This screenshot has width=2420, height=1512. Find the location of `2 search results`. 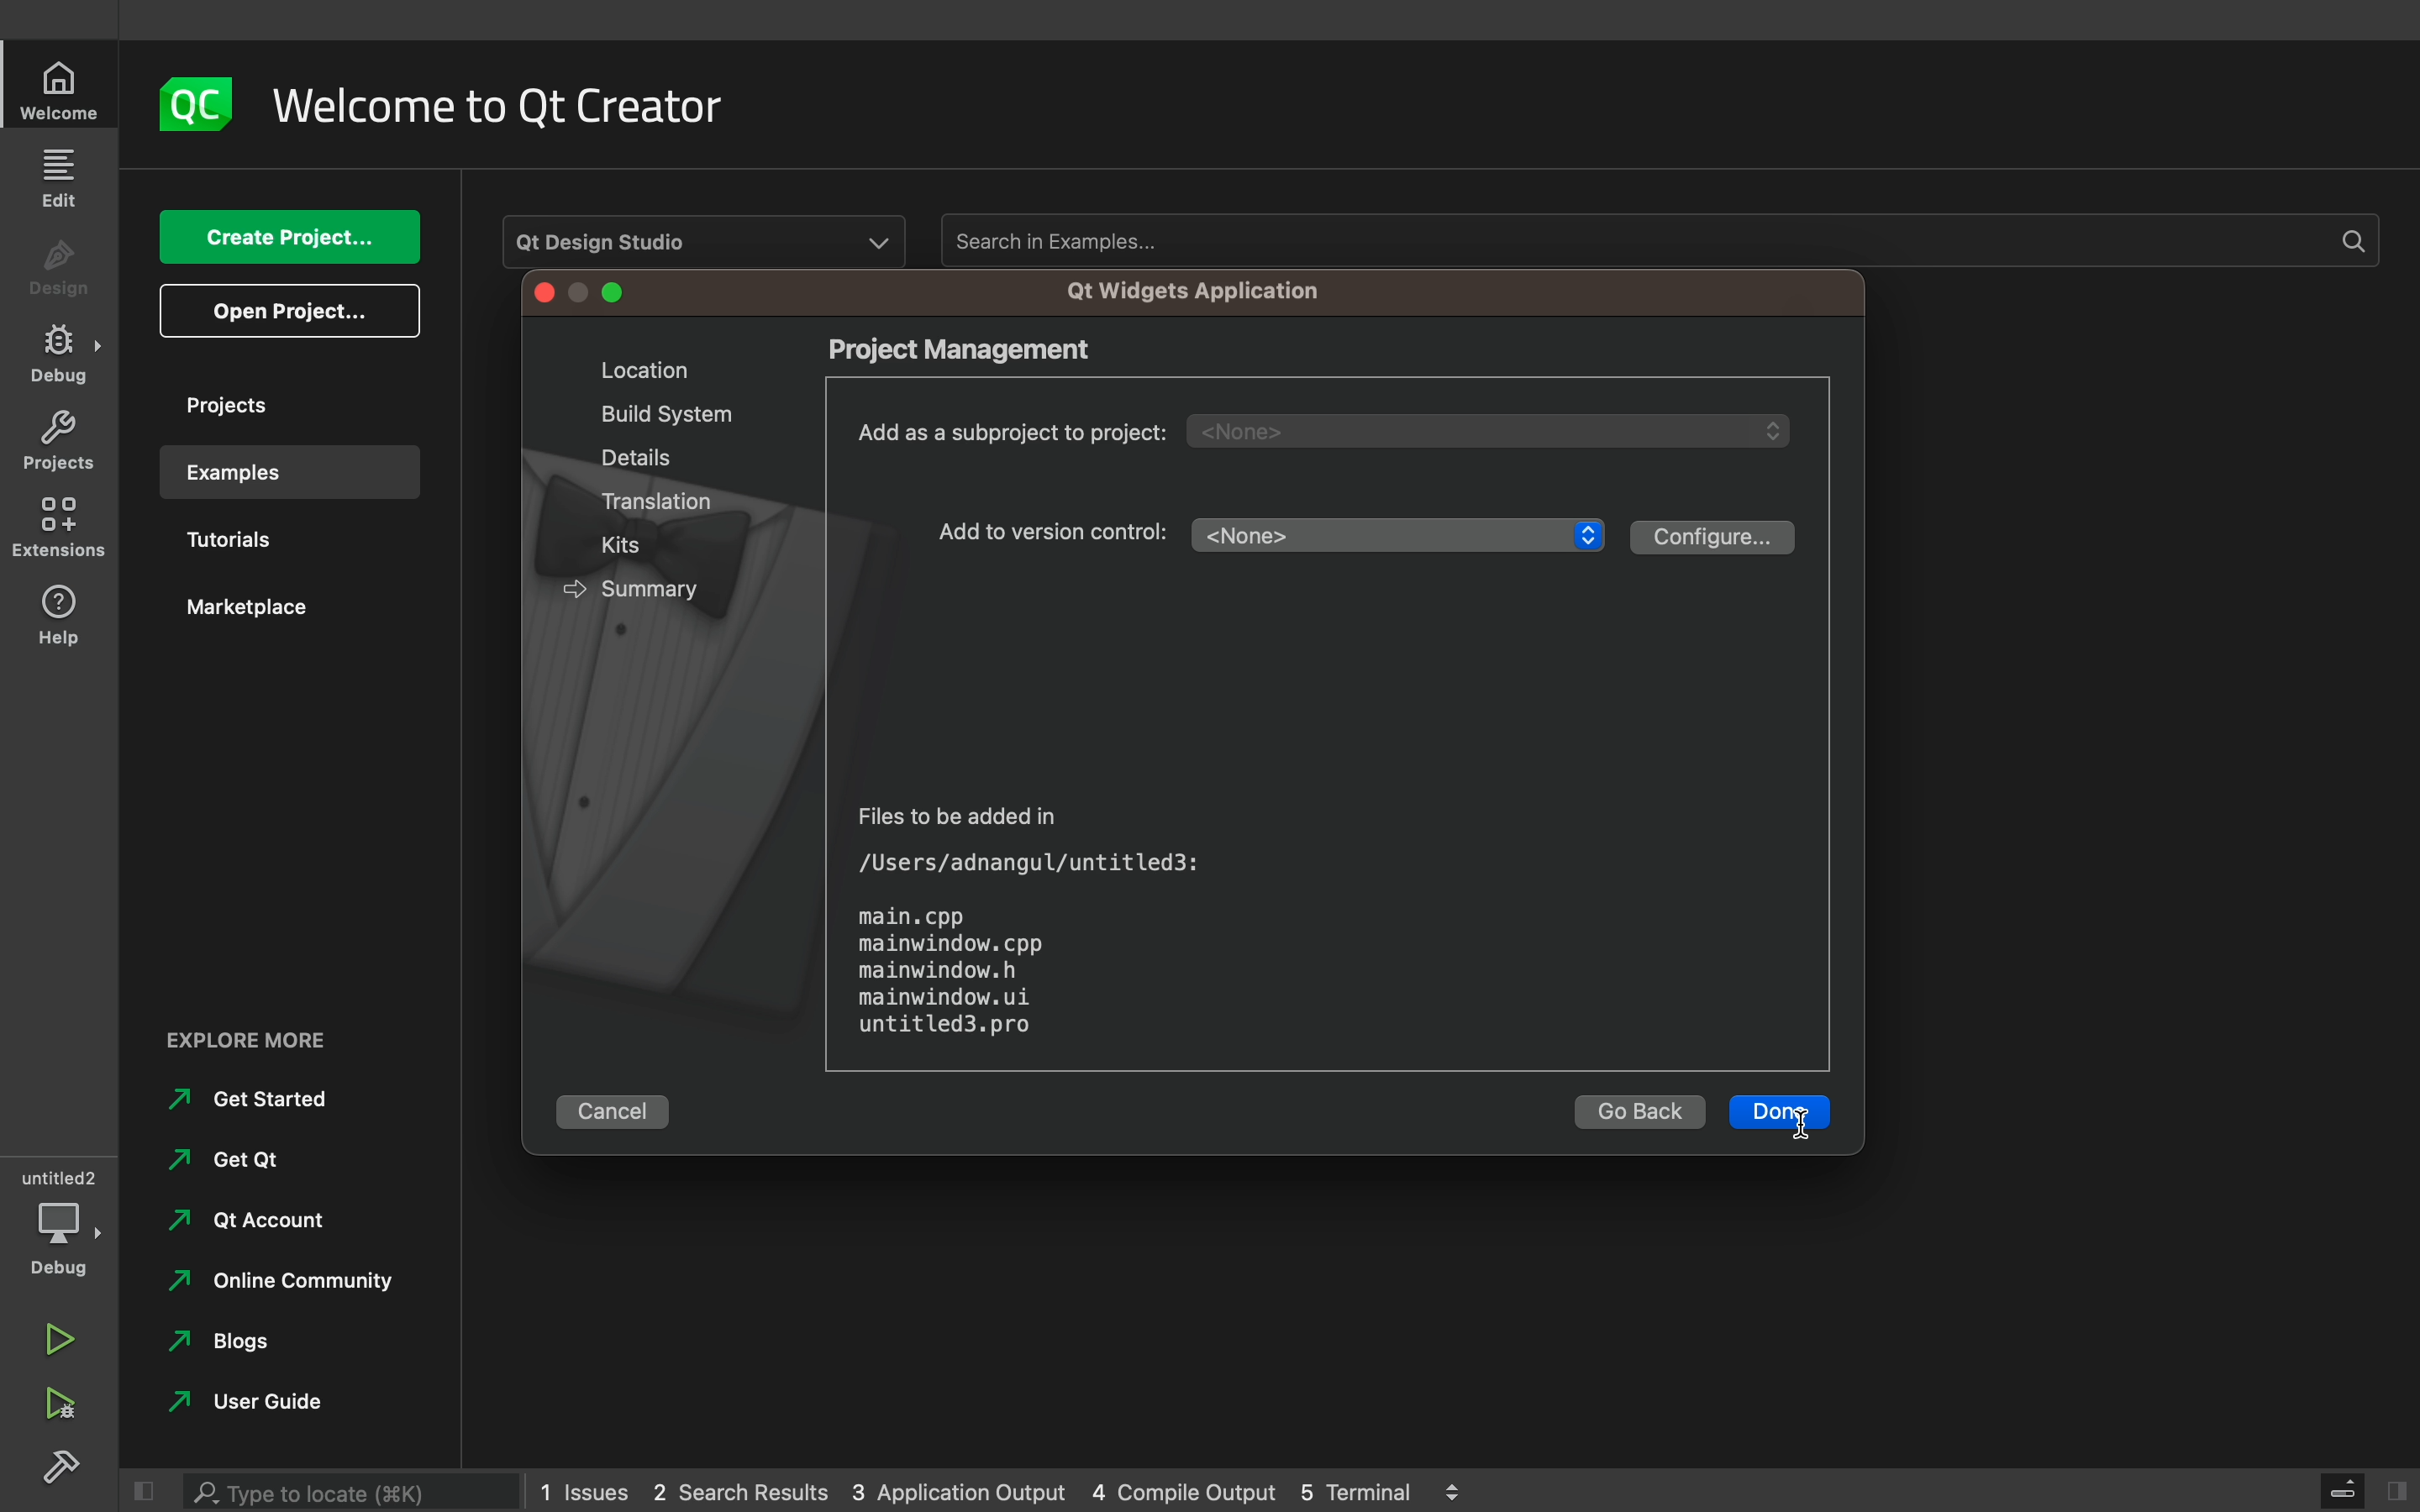

2 search results is located at coordinates (745, 1493).